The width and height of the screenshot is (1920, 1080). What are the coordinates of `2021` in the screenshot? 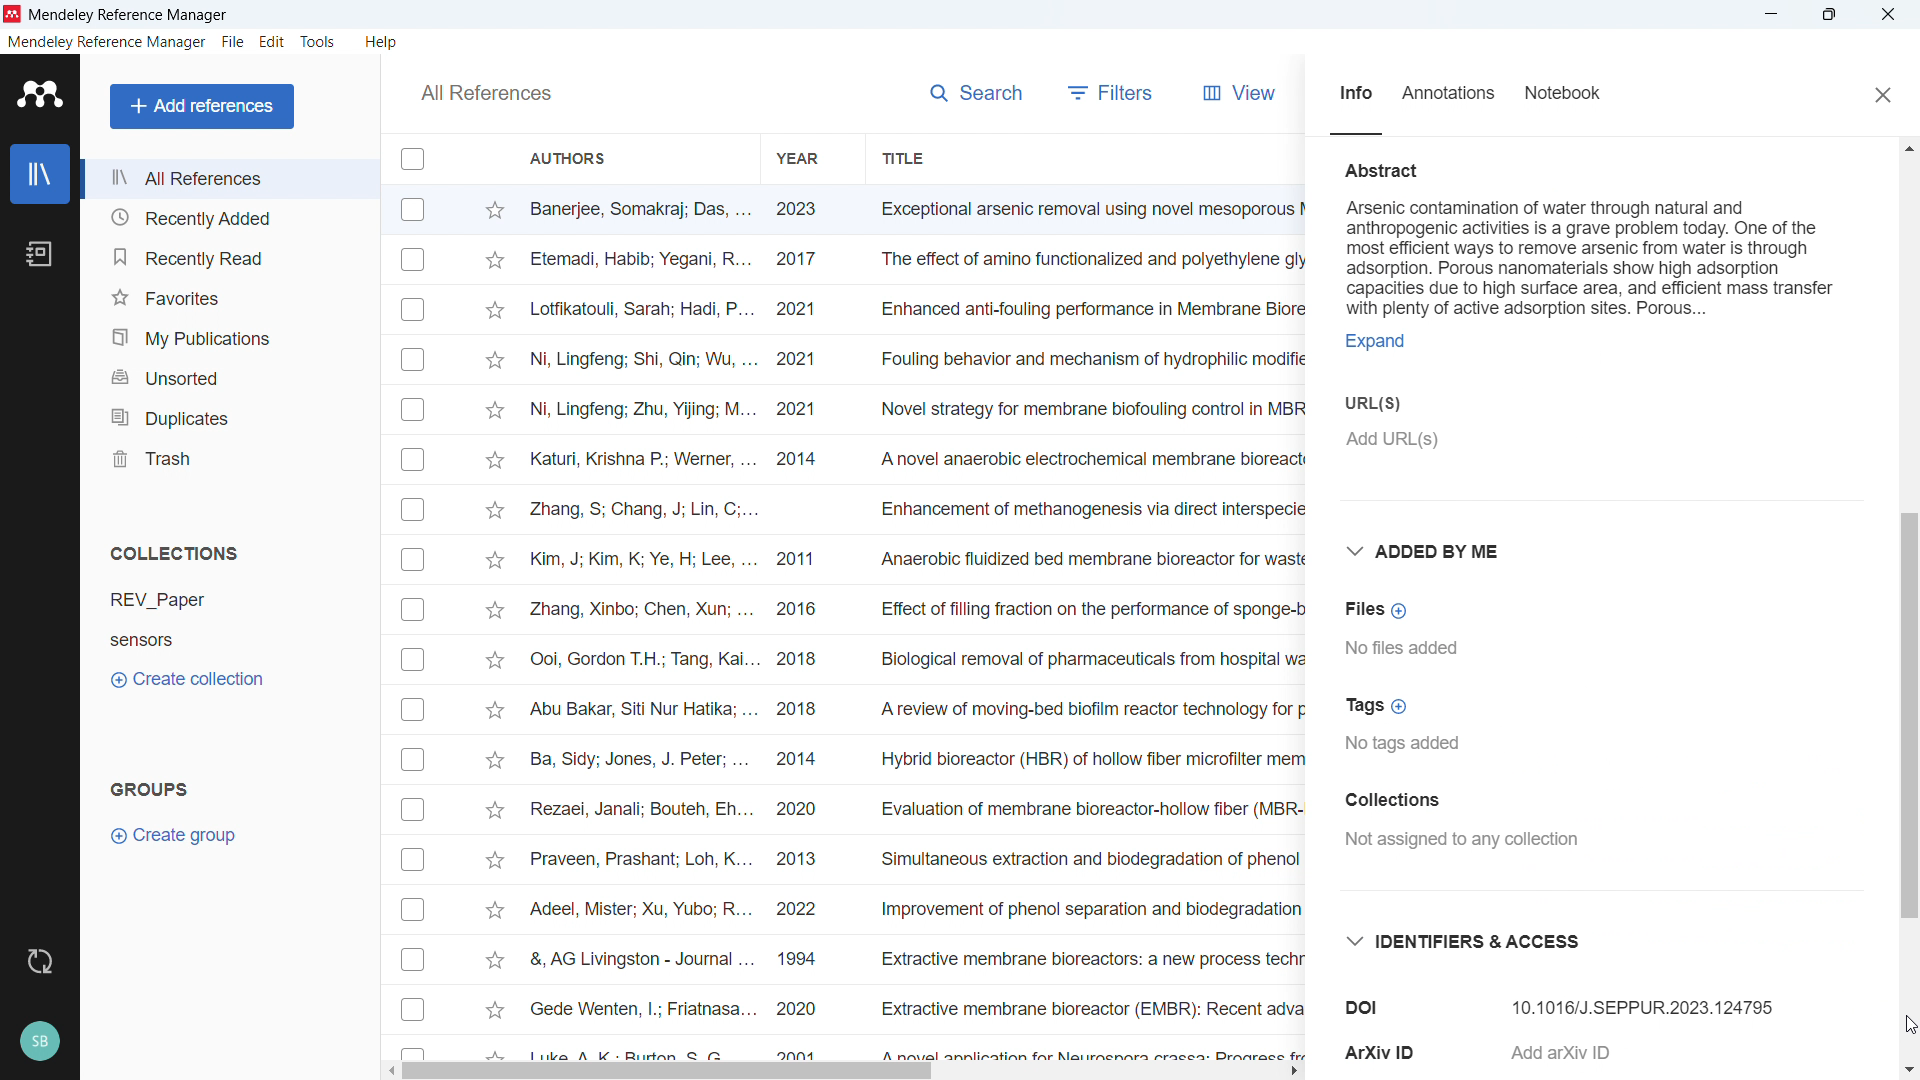 It's located at (806, 307).